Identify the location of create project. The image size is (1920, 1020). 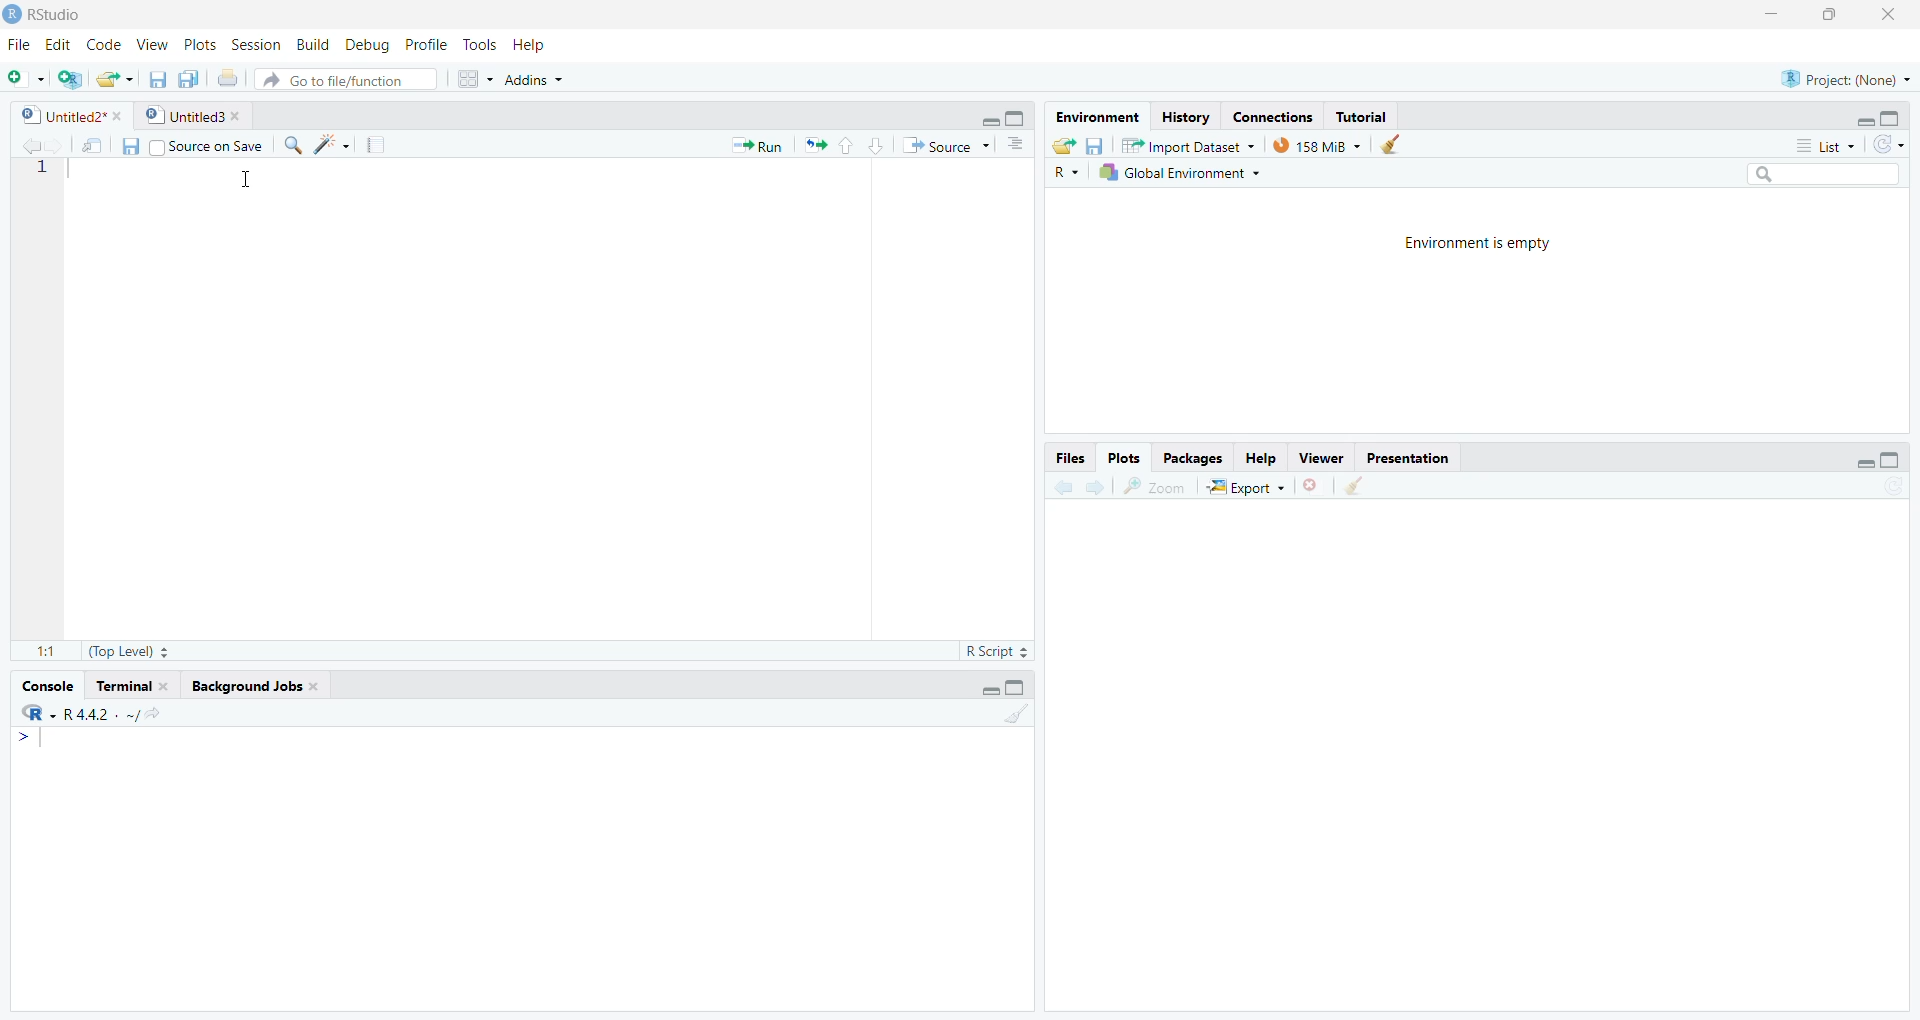
(63, 76).